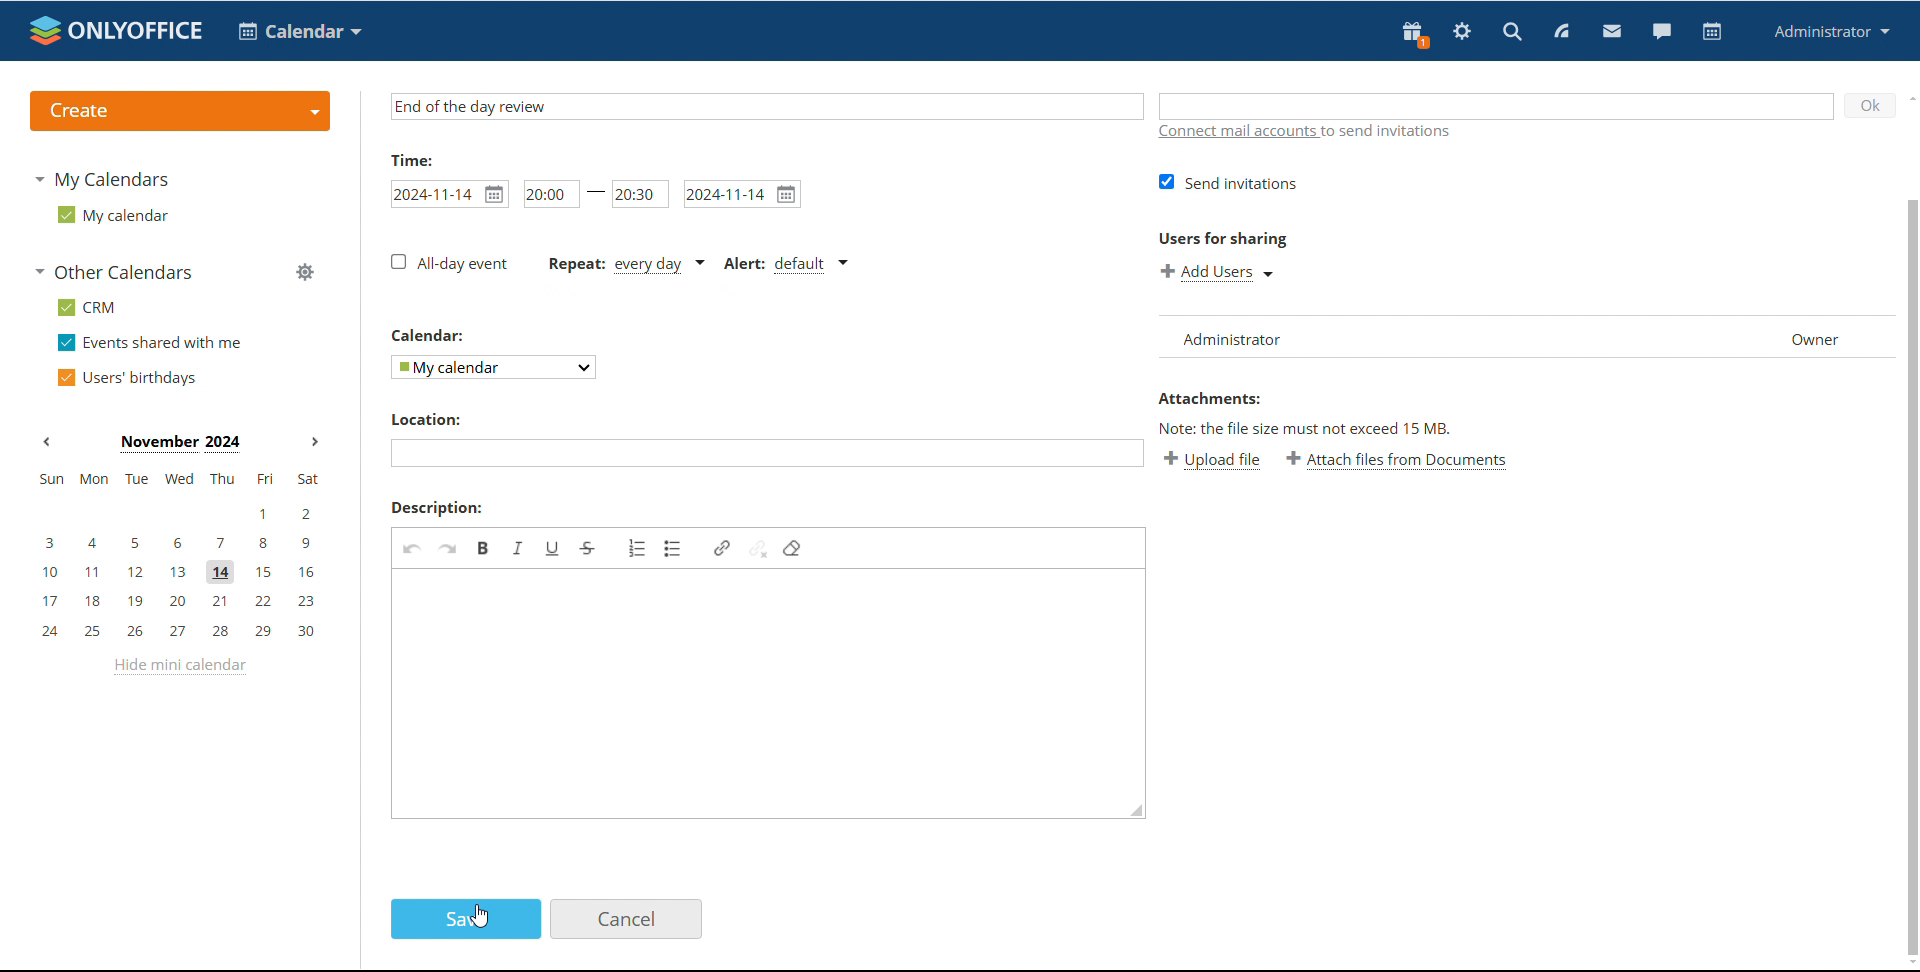 The image size is (1920, 972). What do you see at coordinates (300, 31) in the screenshot?
I see `calendar` at bounding box center [300, 31].